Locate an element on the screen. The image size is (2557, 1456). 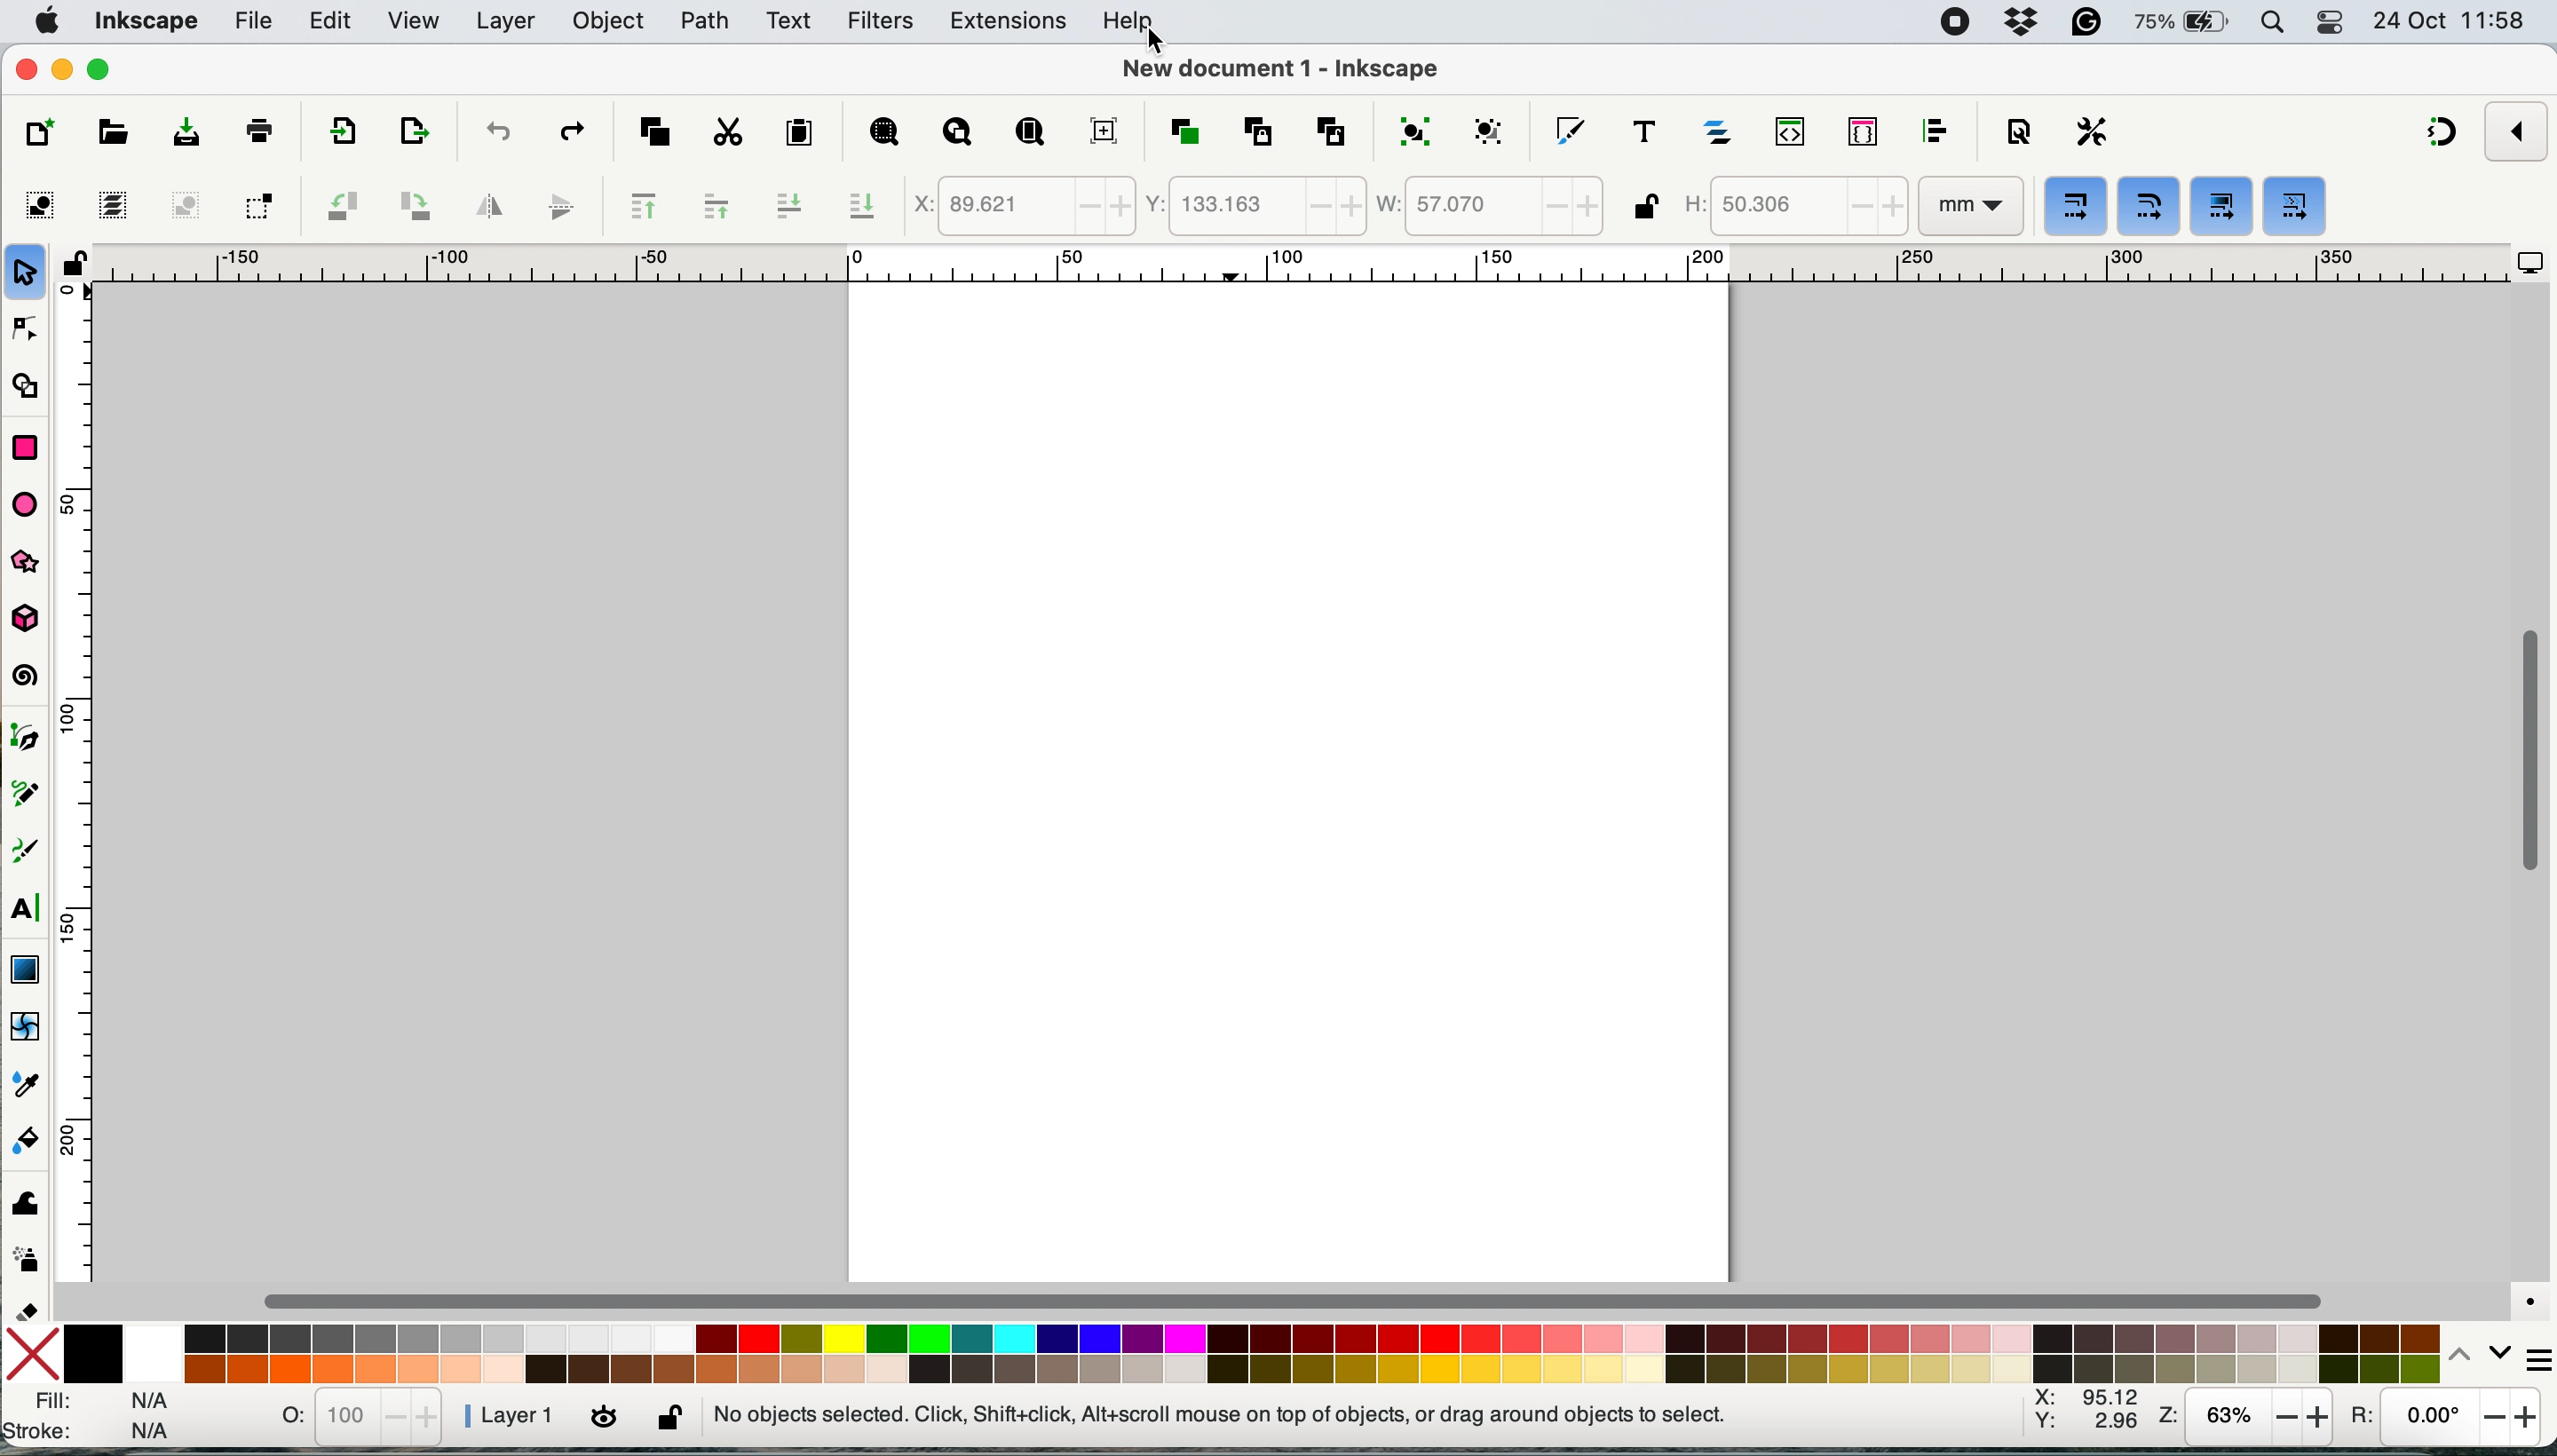
fill stroke is located at coordinates (104, 1400).